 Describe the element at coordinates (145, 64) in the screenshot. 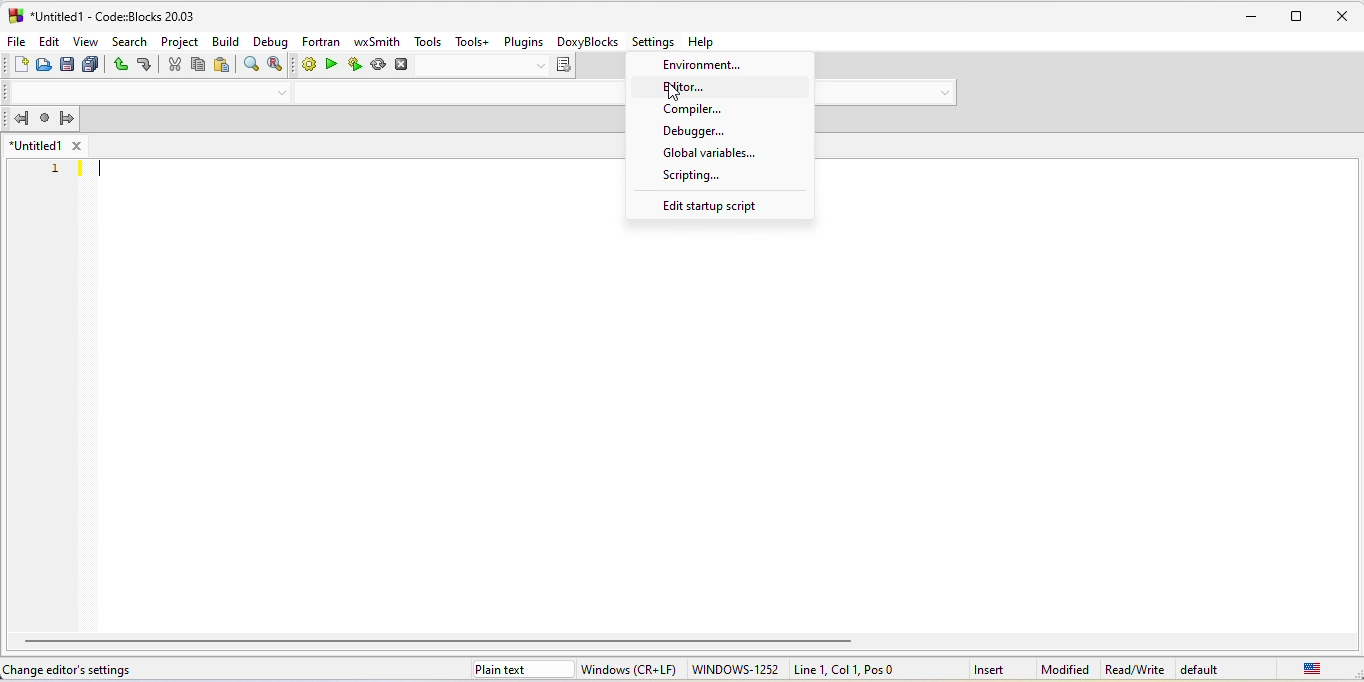

I see `redo` at that location.